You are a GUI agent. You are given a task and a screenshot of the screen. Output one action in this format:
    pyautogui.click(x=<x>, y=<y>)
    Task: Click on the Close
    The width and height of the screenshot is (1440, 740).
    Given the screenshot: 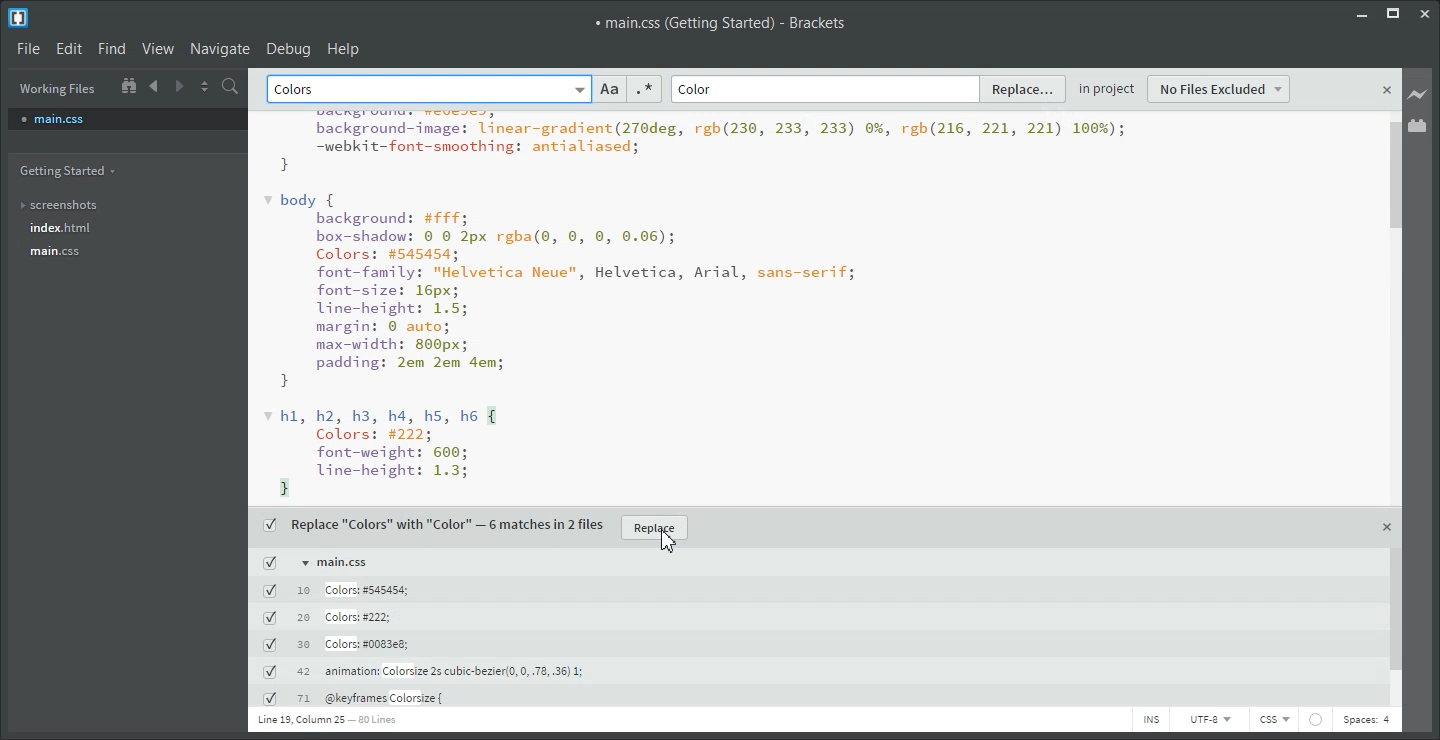 What is the action you would take?
    pyautogui.click(x=1427, y=13)
    